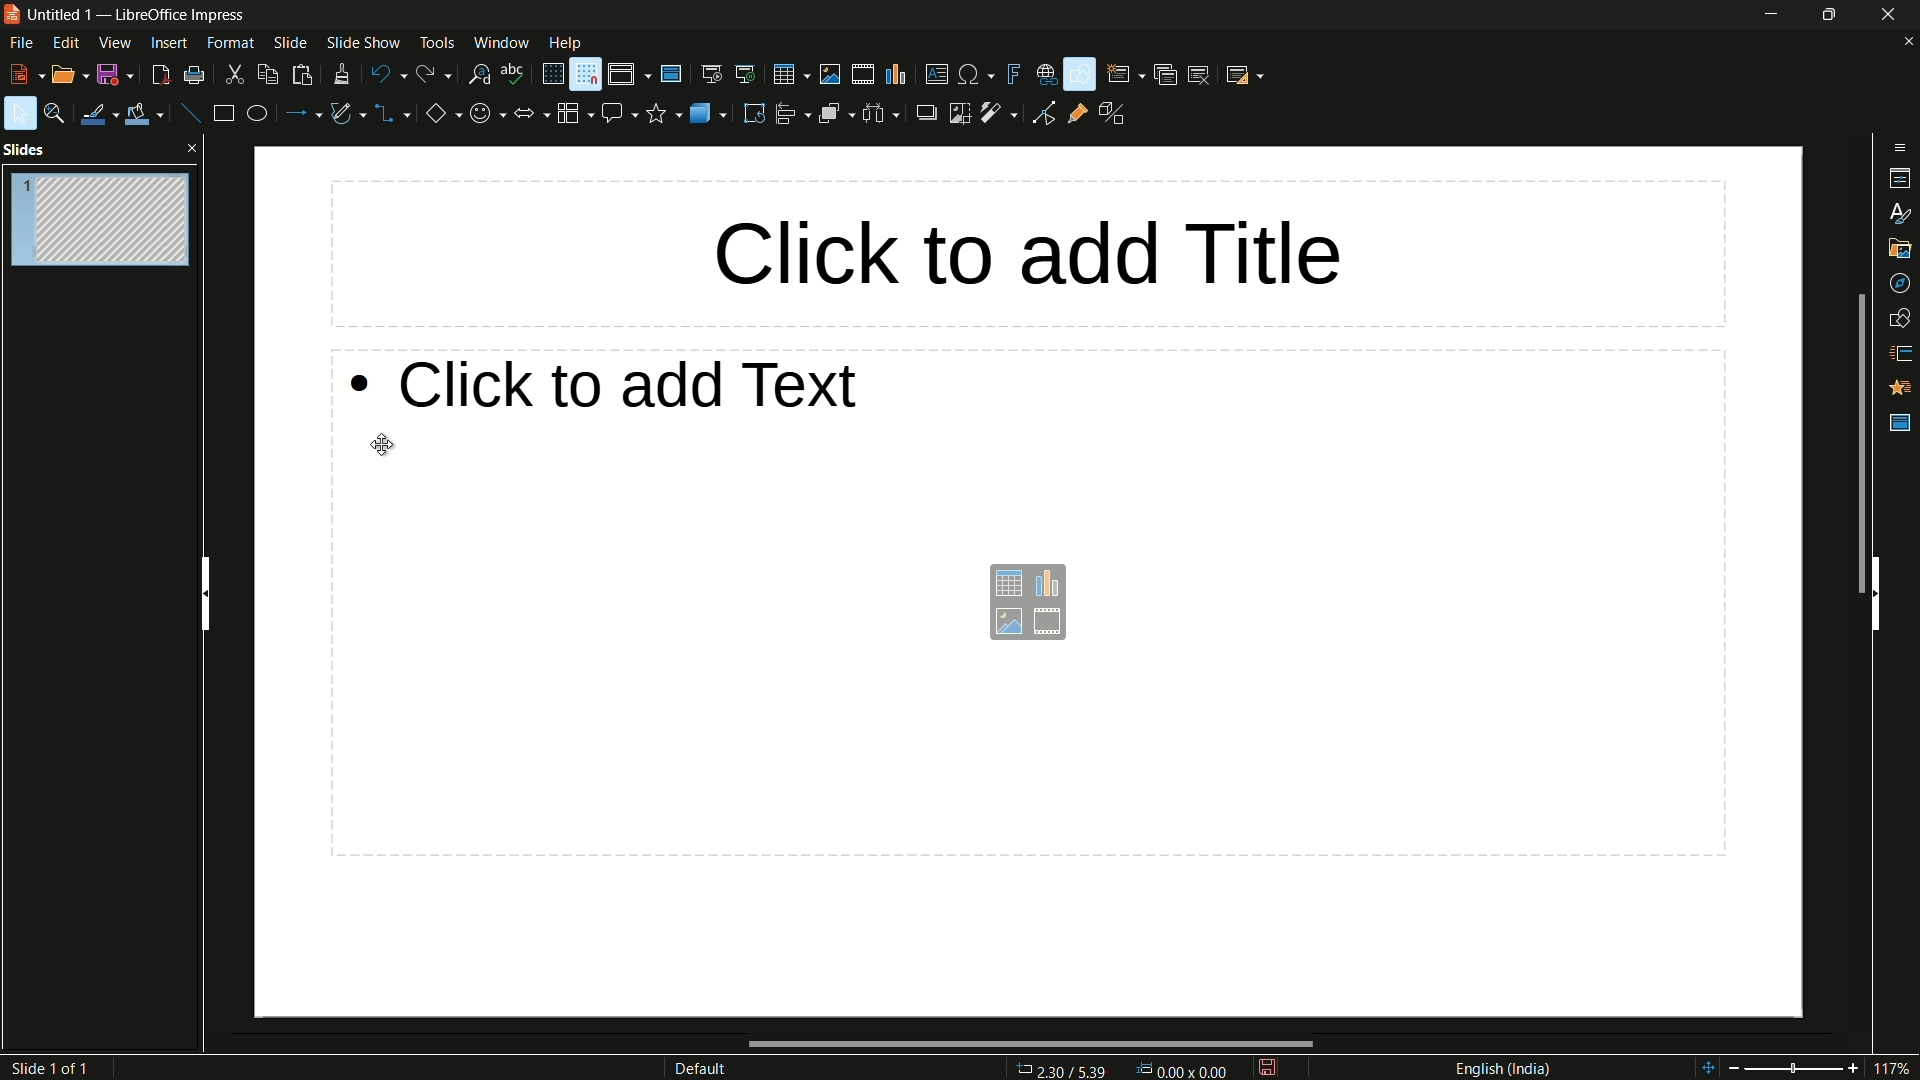  What do you see at coordinates (1246, 74) in the screenshot?
I see `slide layout` at bounding box center [1246, 74].